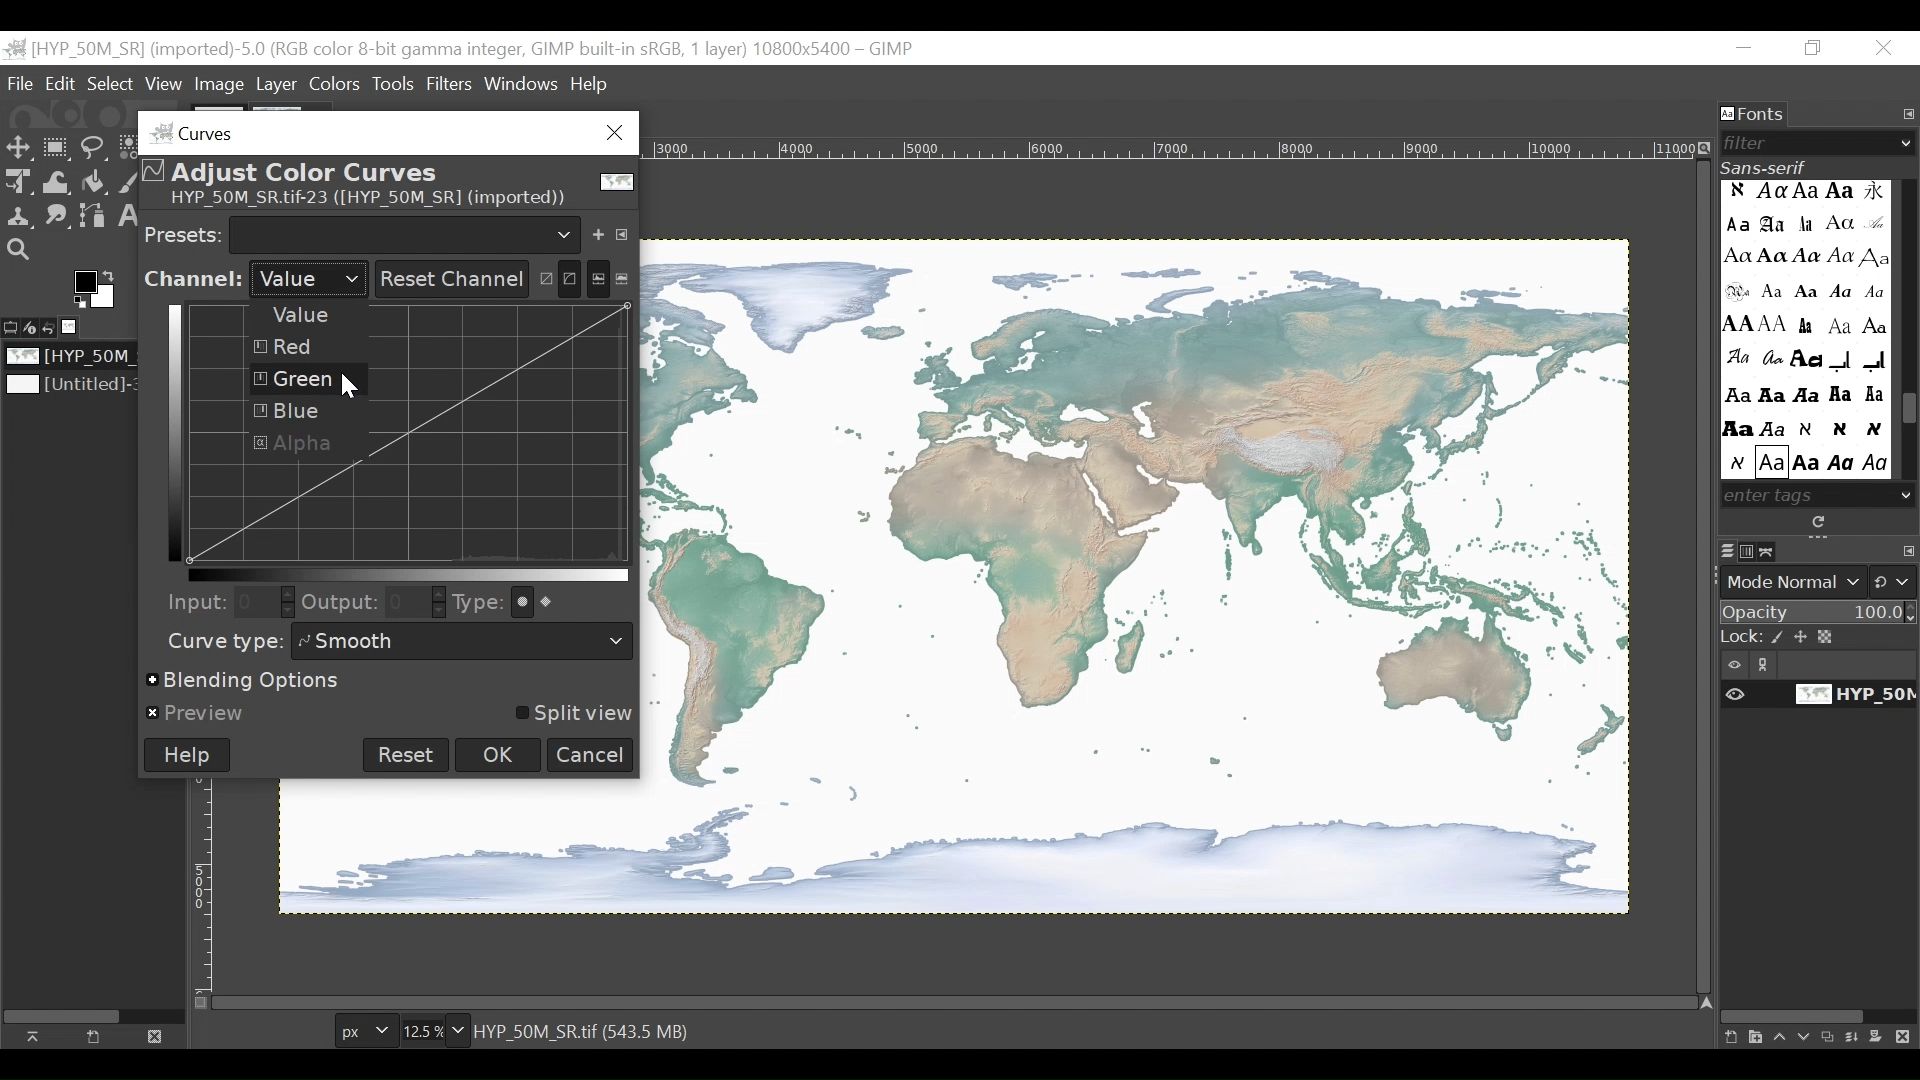 The width and height of the screenshot is (1920, 1080). Describe the element at coordinates (33, 326) in the screenshot. I see `Device status` at that location.